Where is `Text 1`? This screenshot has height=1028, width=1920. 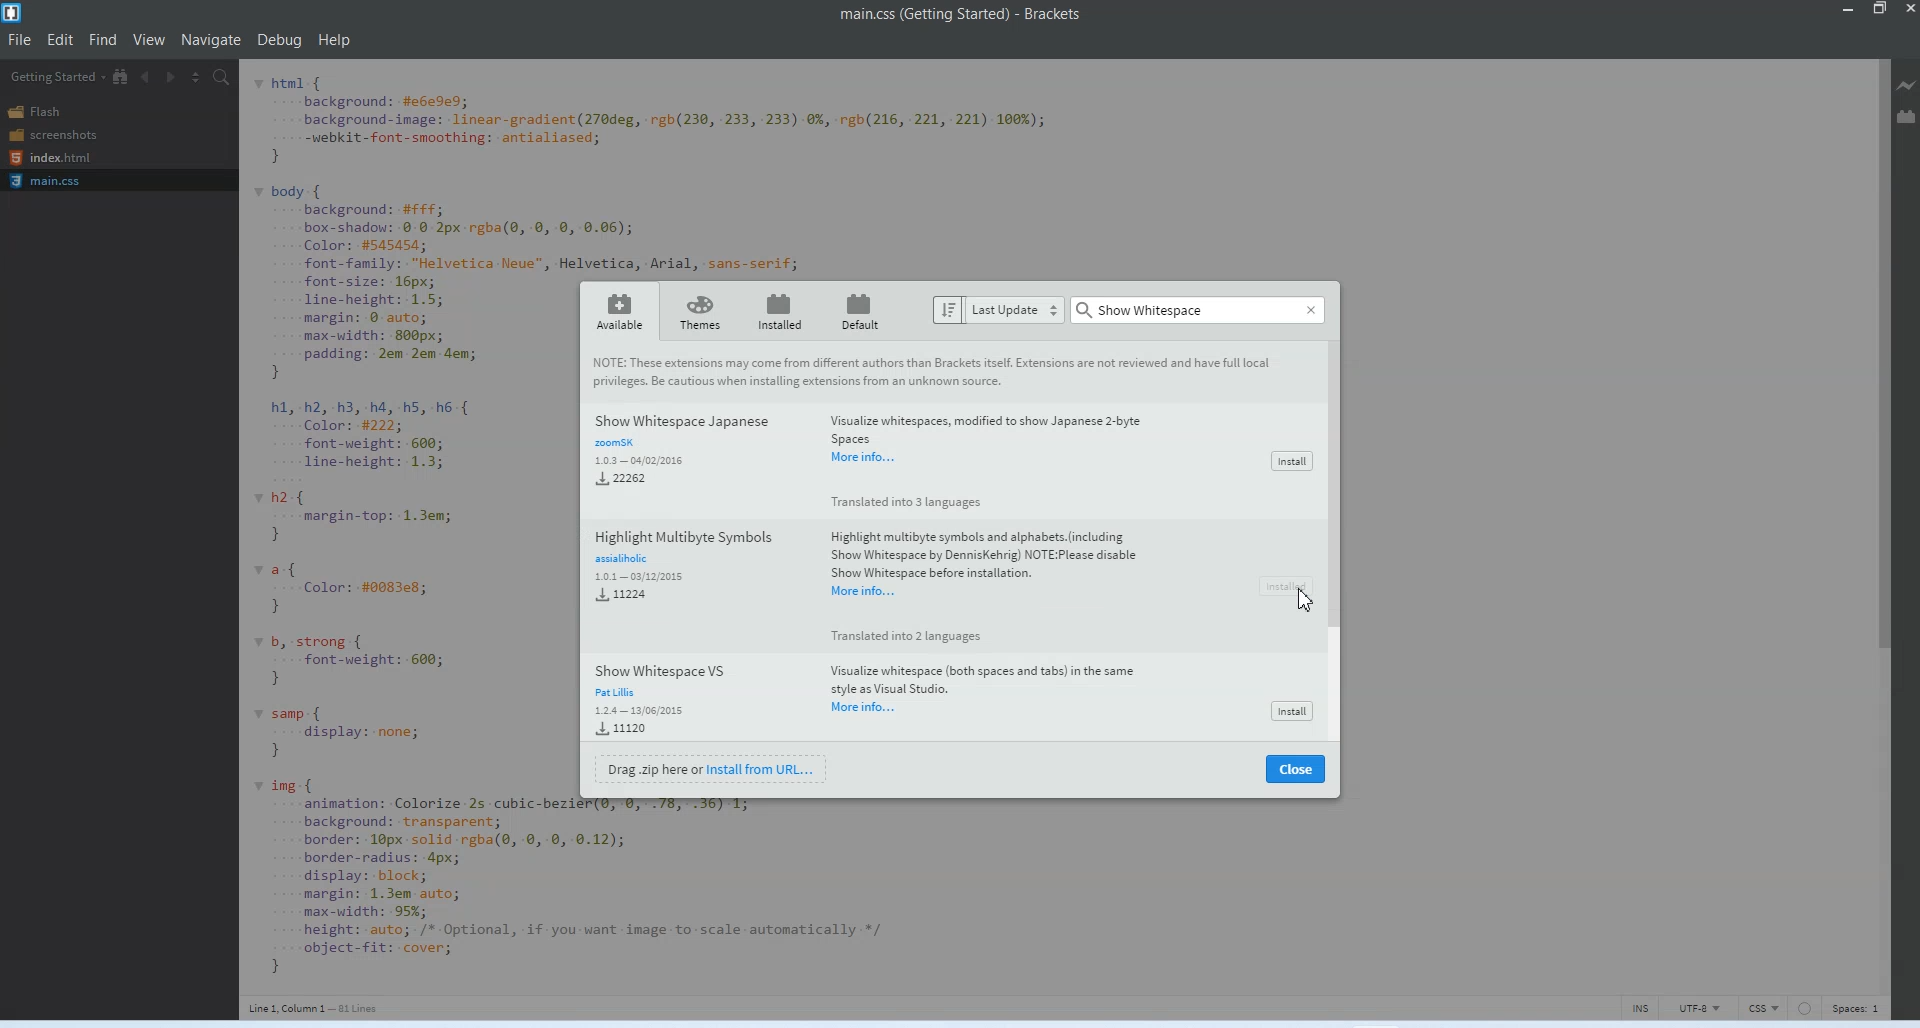 Text 1 is located at coordinates (954, 18).